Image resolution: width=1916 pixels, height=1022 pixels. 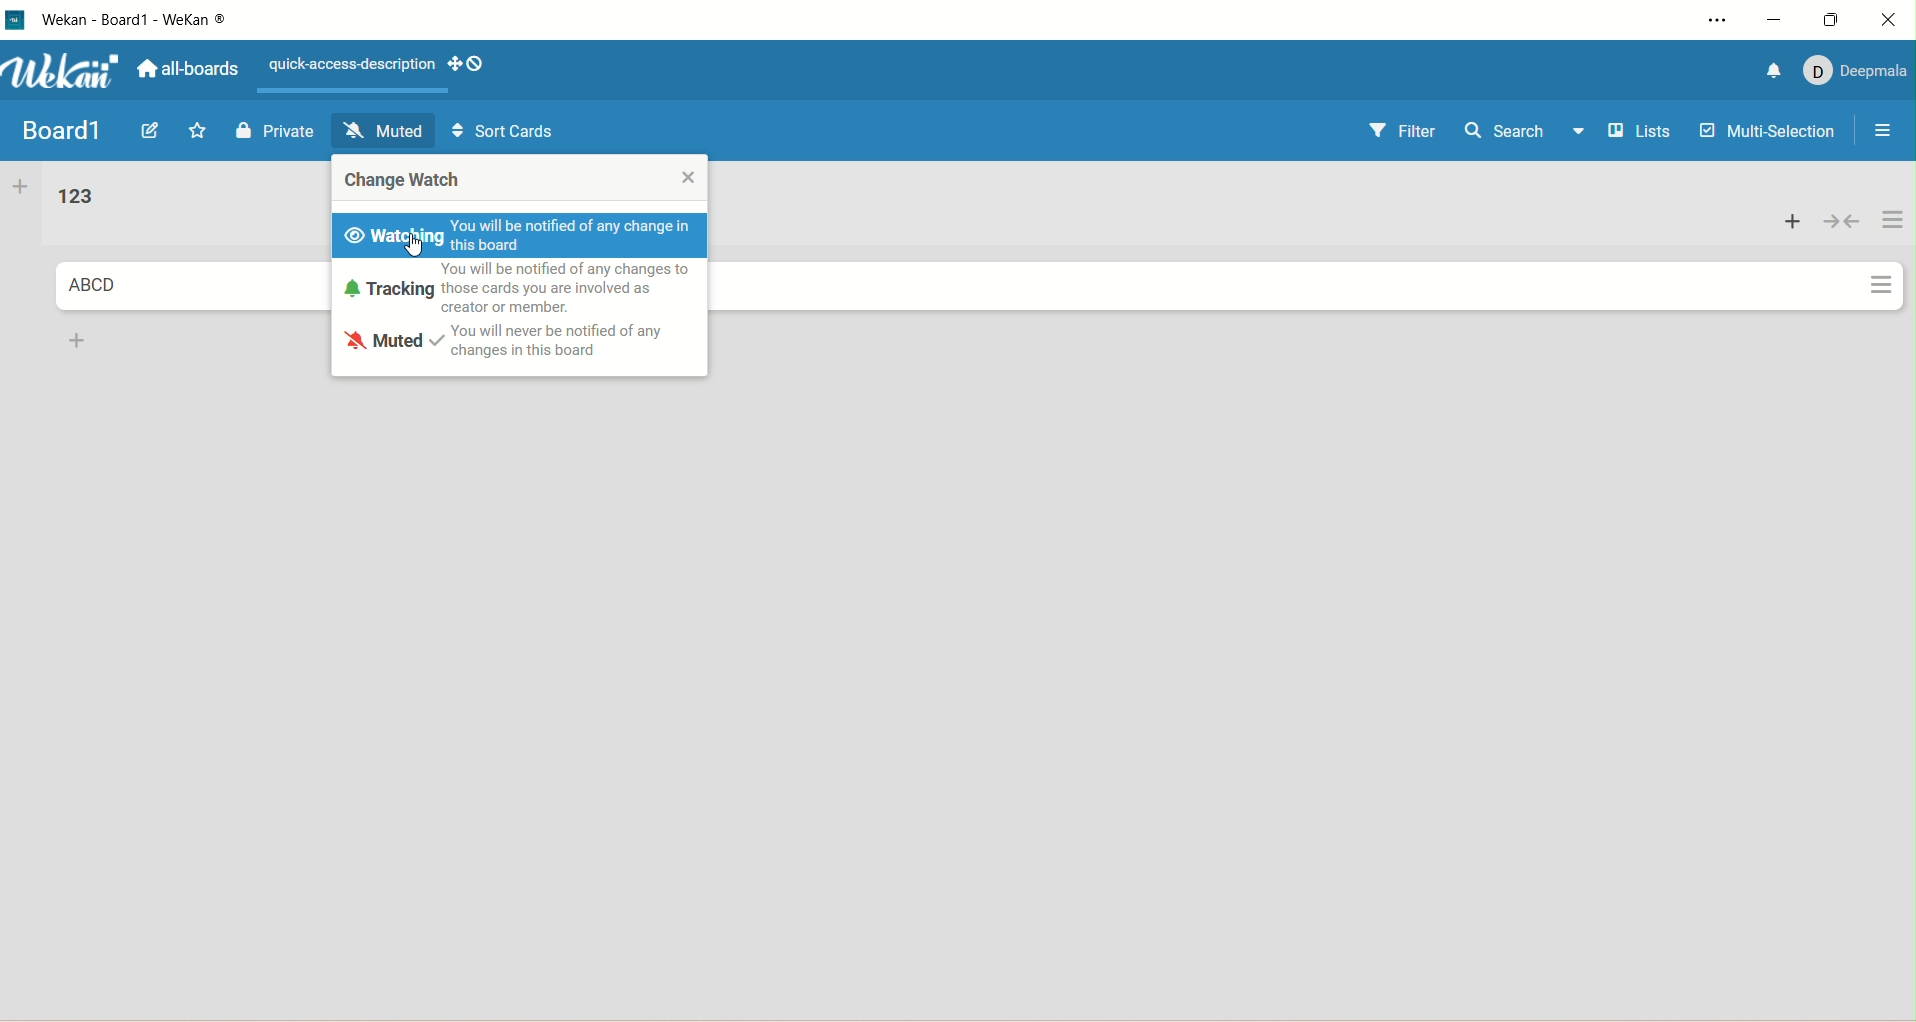 I want to click on all boards, so click(x=186, y=69).